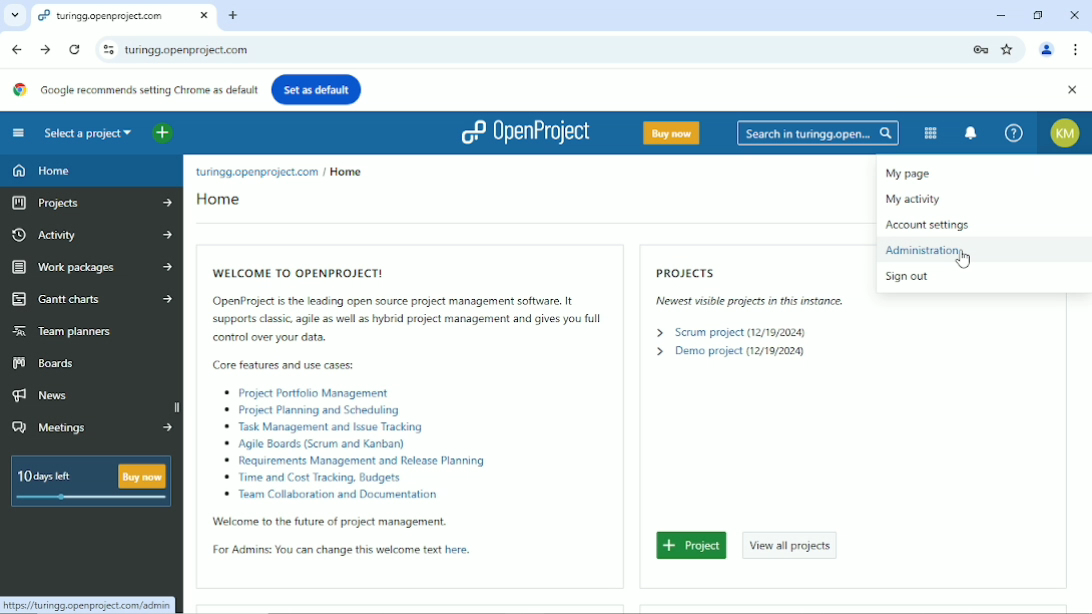  What do you see at coordinates (1001, 15) in the screenshot?
I see `Minimize` at bounding box center [1001, 15].